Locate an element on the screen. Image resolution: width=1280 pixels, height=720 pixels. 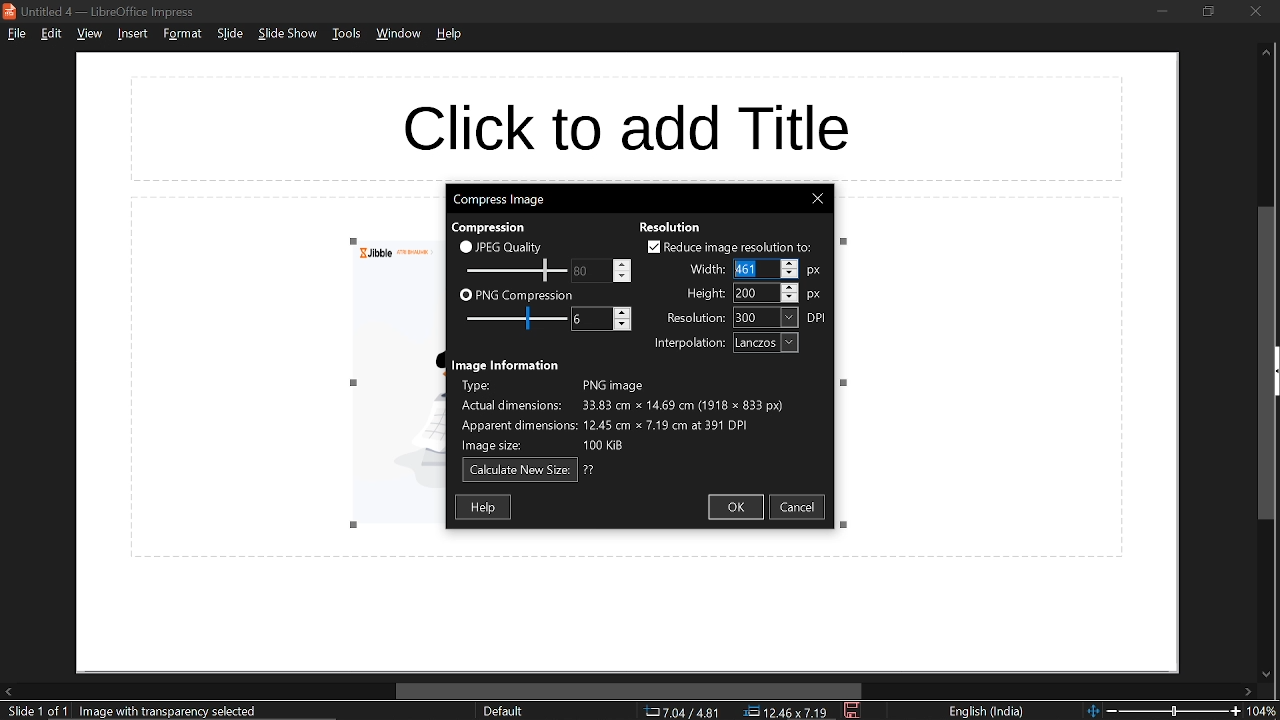
text is located at coordinates (689, 344).